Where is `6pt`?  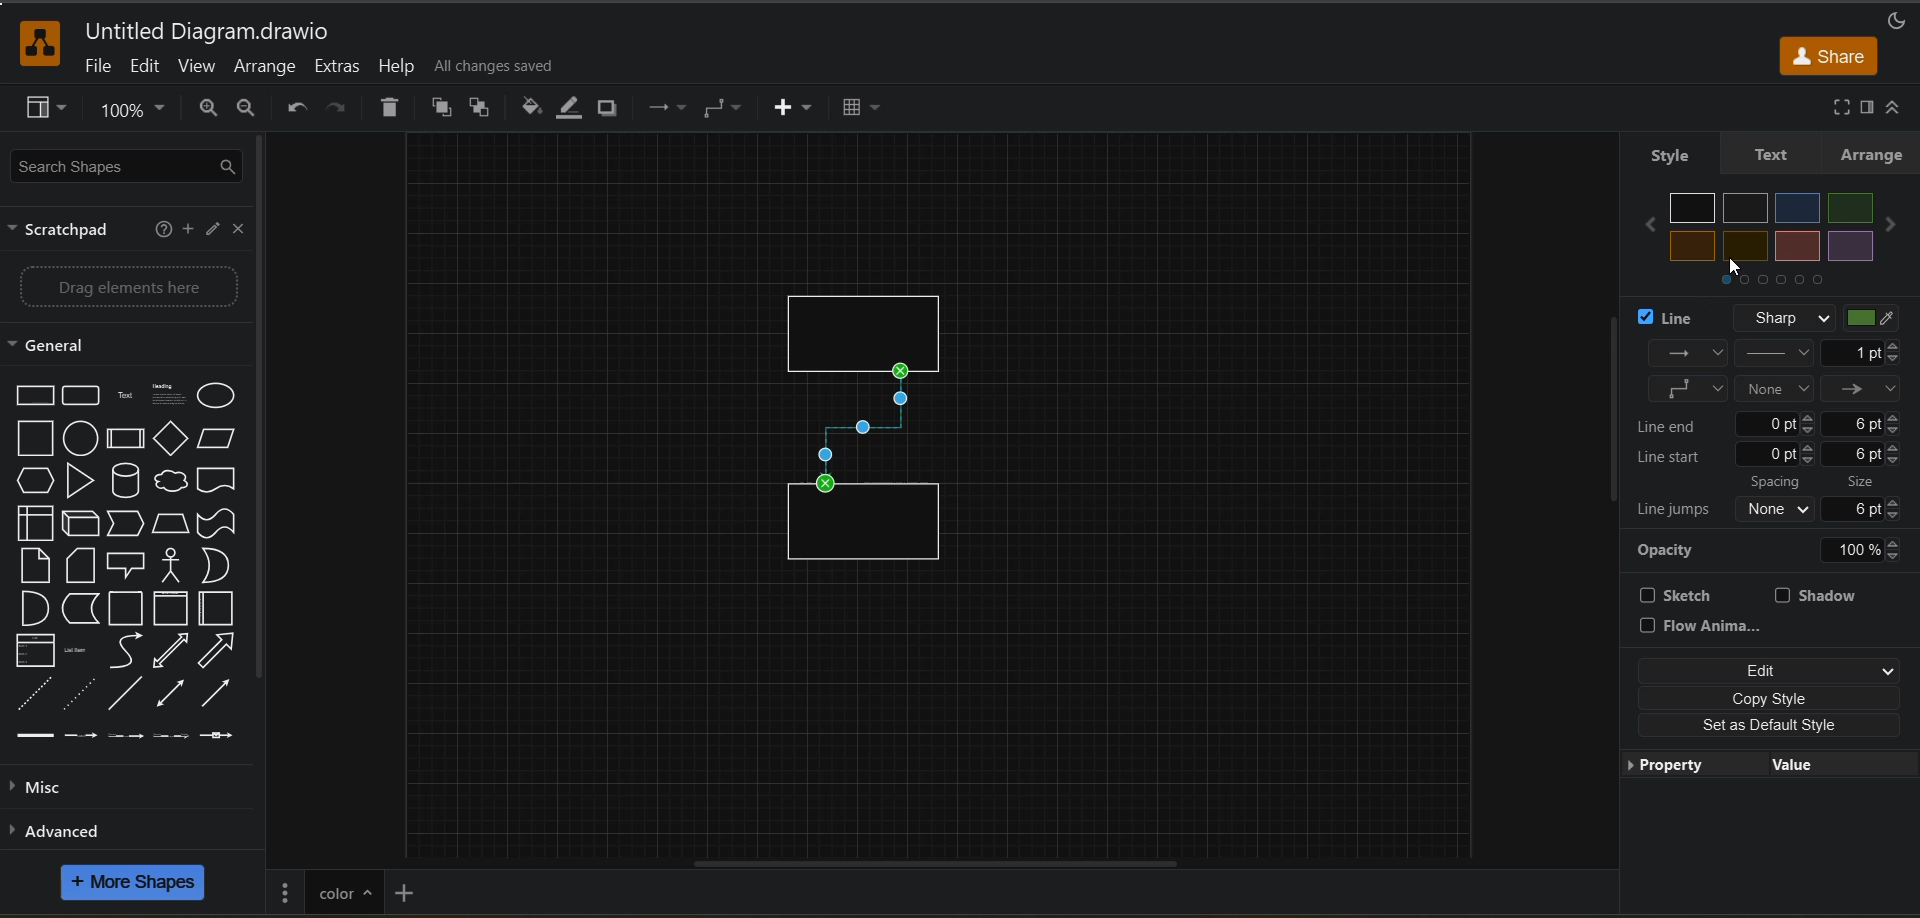 6pt is located at coordinates (1865, 423).